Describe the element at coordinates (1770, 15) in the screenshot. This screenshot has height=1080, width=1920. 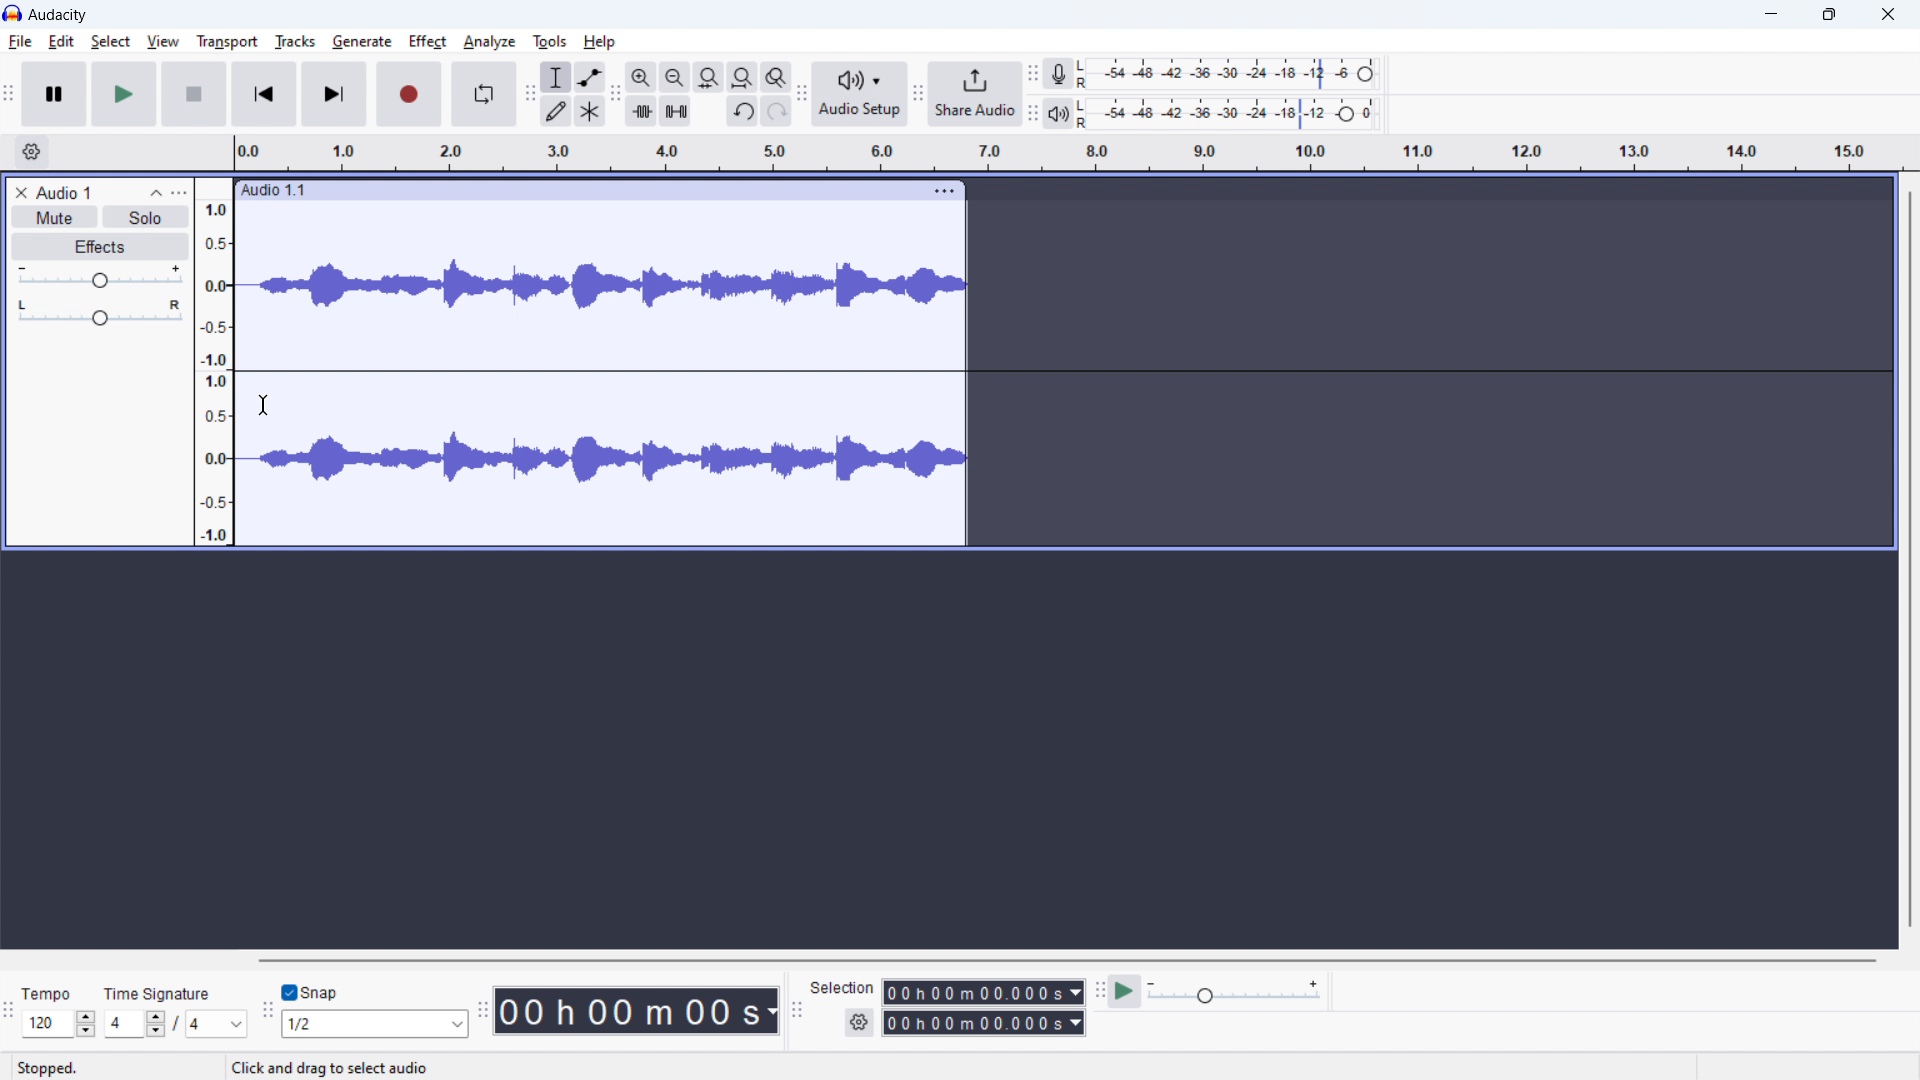
I see `minimize` at that location.